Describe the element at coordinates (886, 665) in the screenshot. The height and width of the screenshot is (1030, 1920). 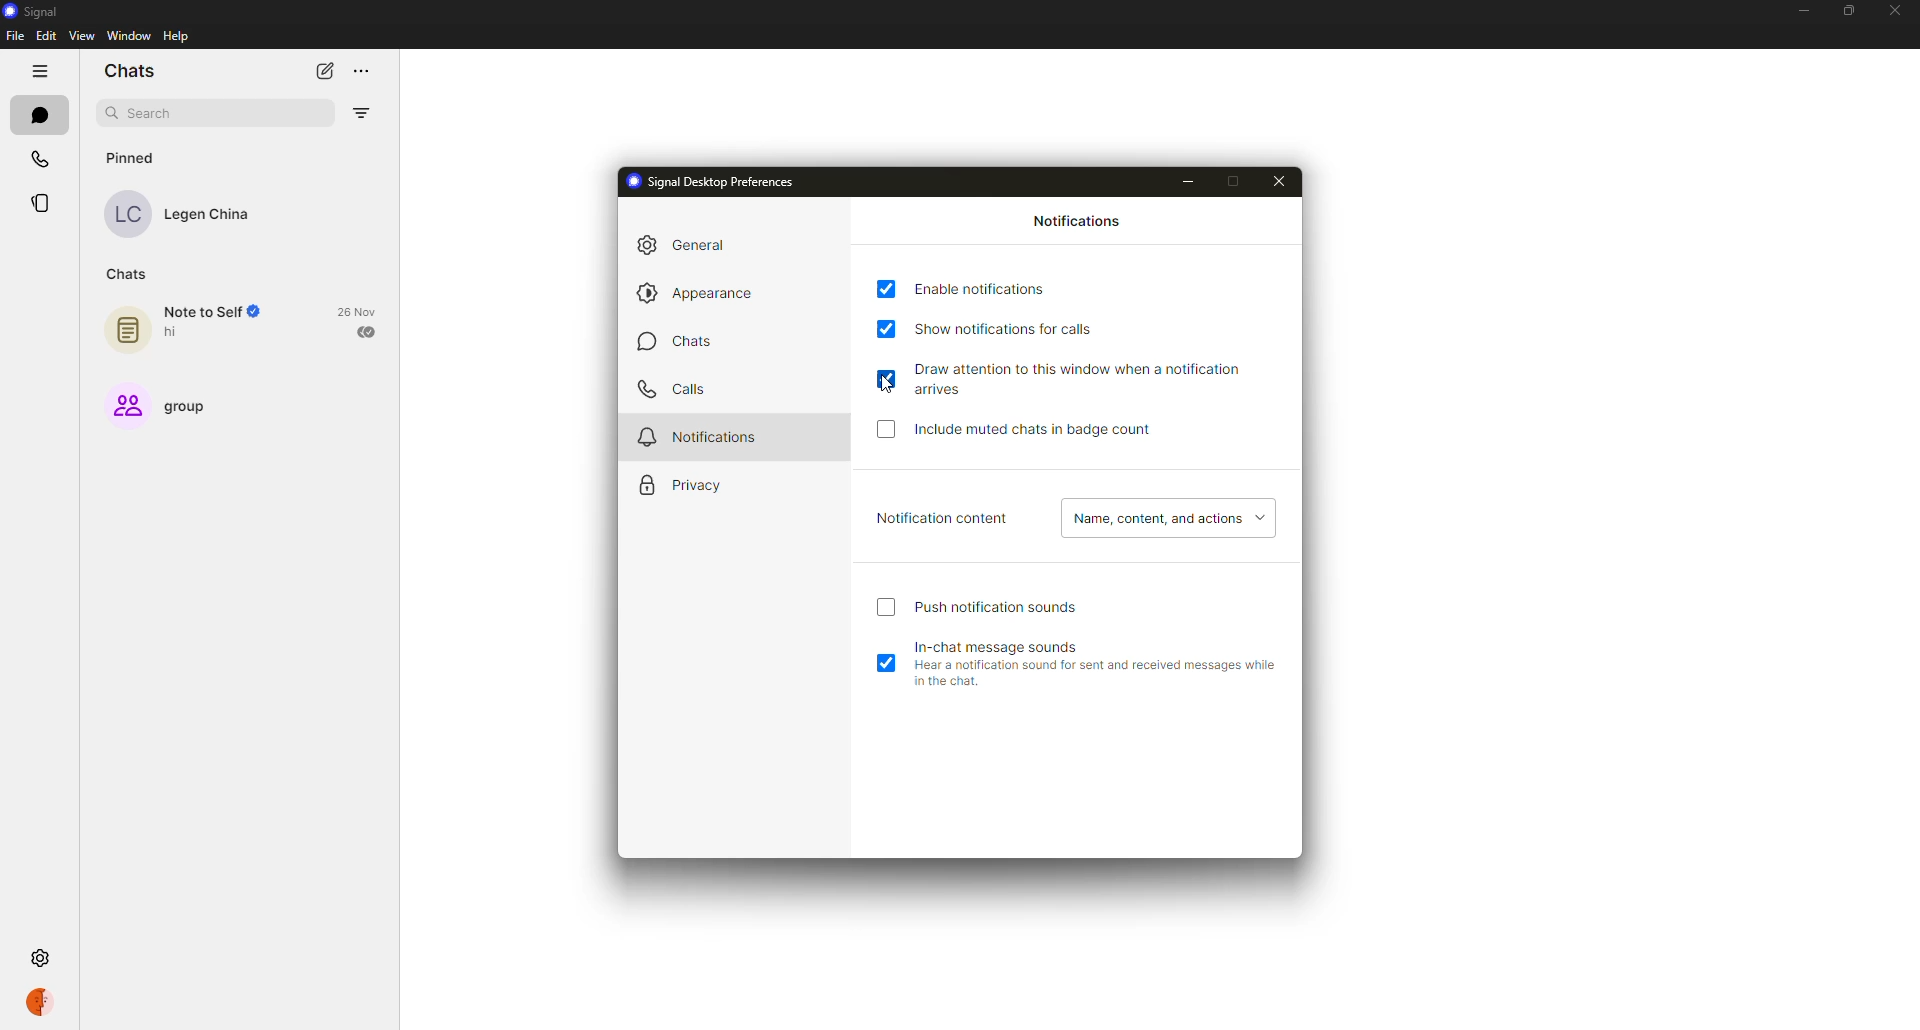
I see `enabled` at that location.